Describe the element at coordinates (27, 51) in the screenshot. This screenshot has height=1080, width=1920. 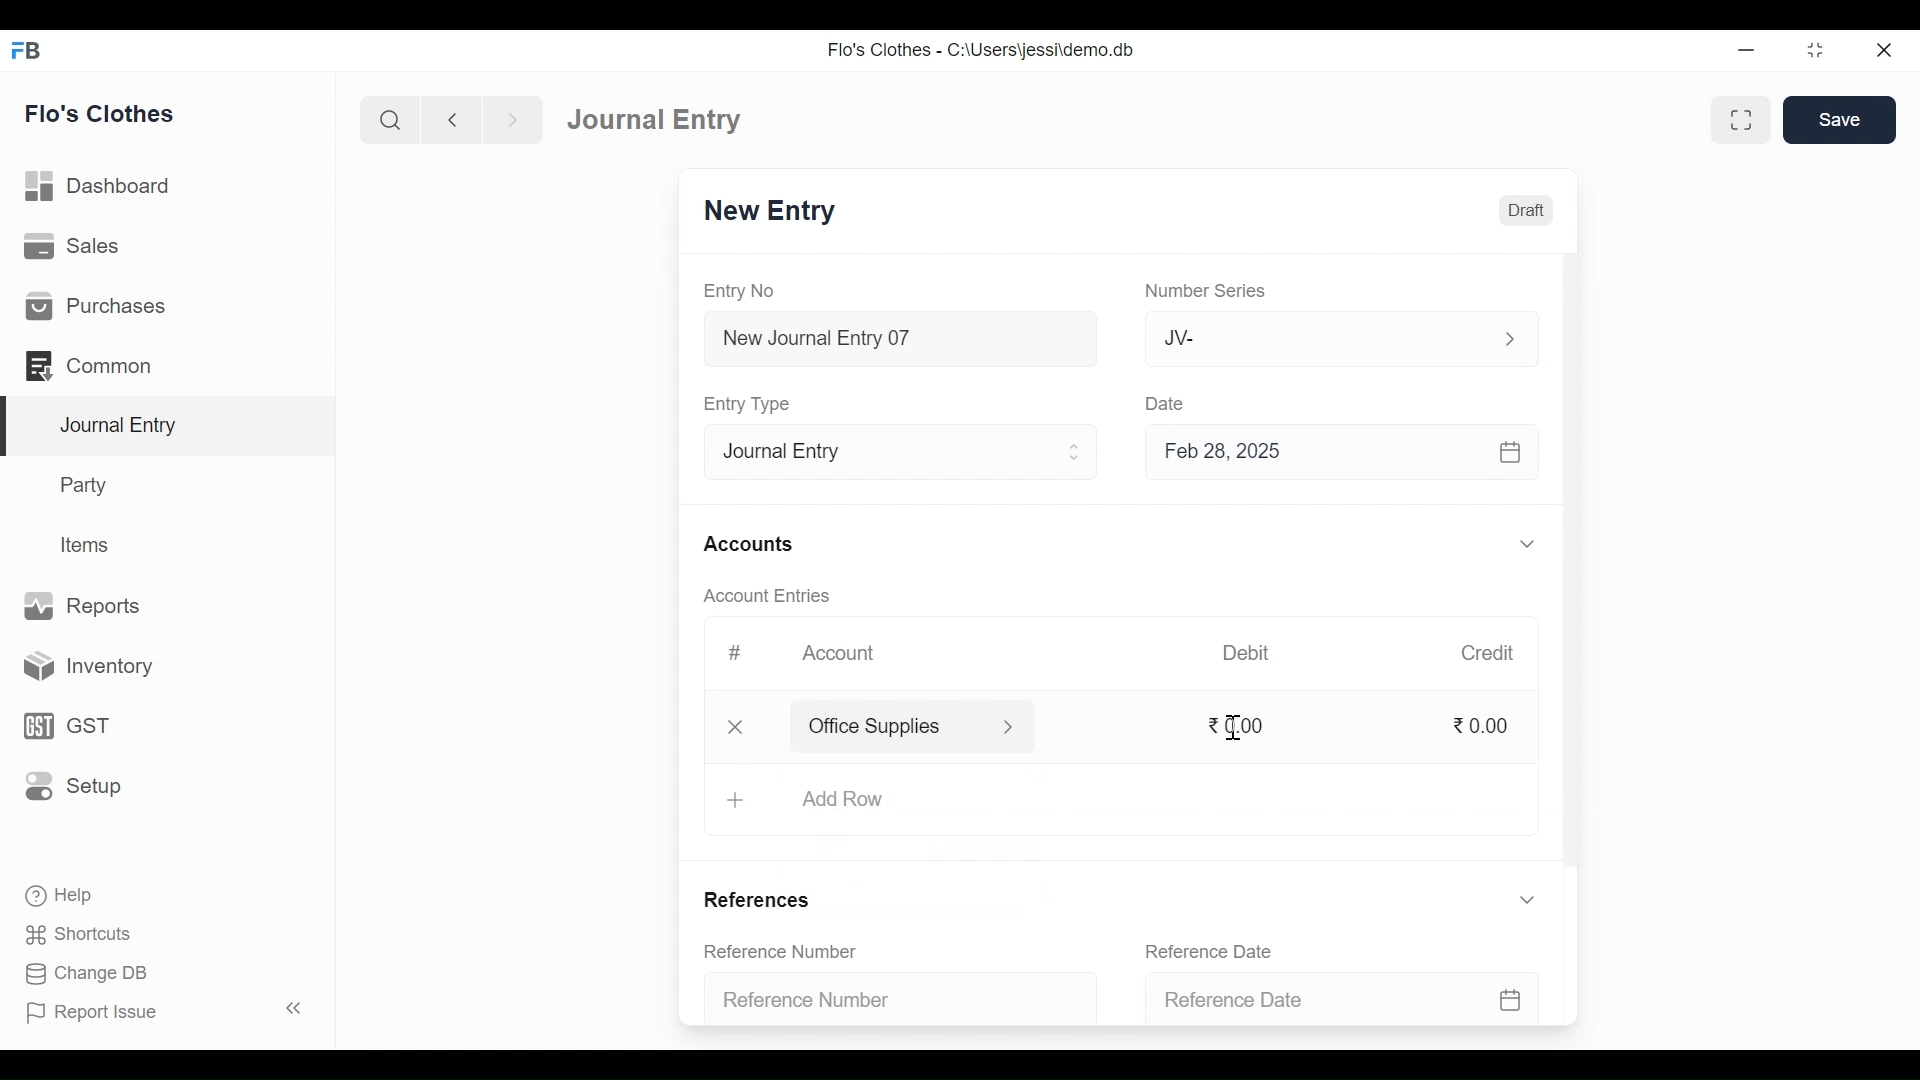
I see `Frappe Books Desktop Icon` at that location.